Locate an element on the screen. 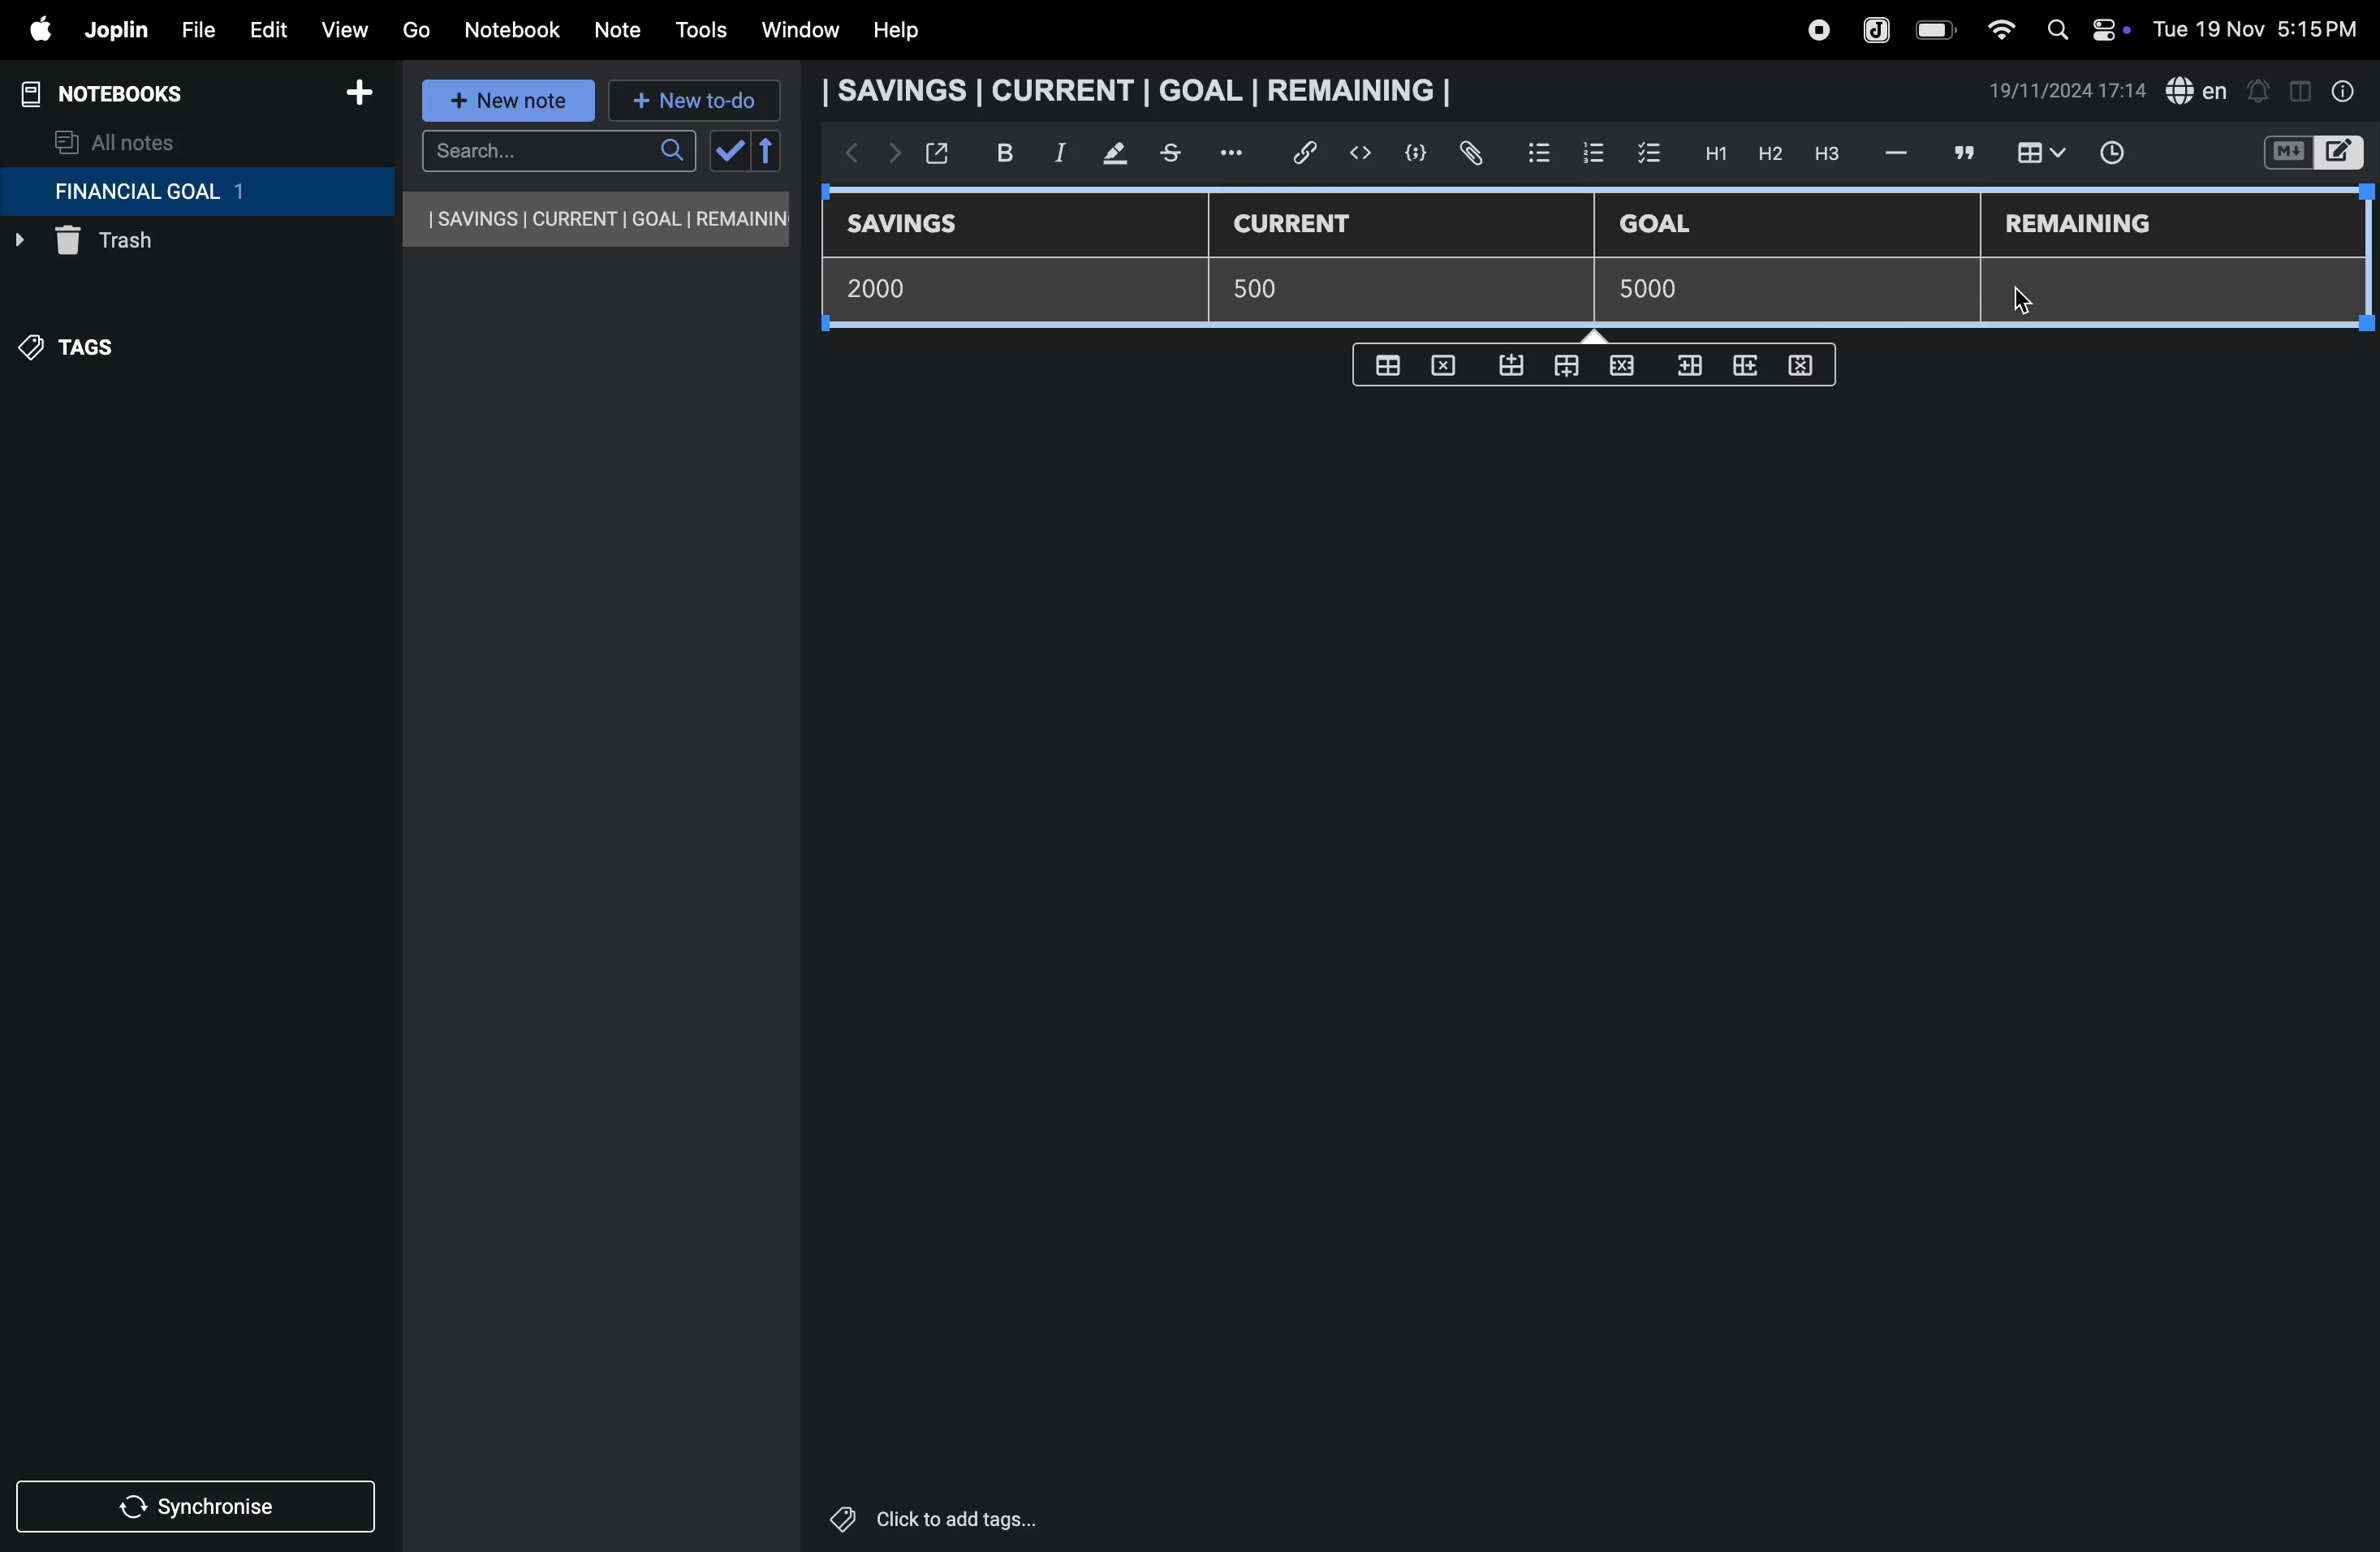 This screenshot has width=2380, height=1552. create table is located at coordinates (1391, 360).